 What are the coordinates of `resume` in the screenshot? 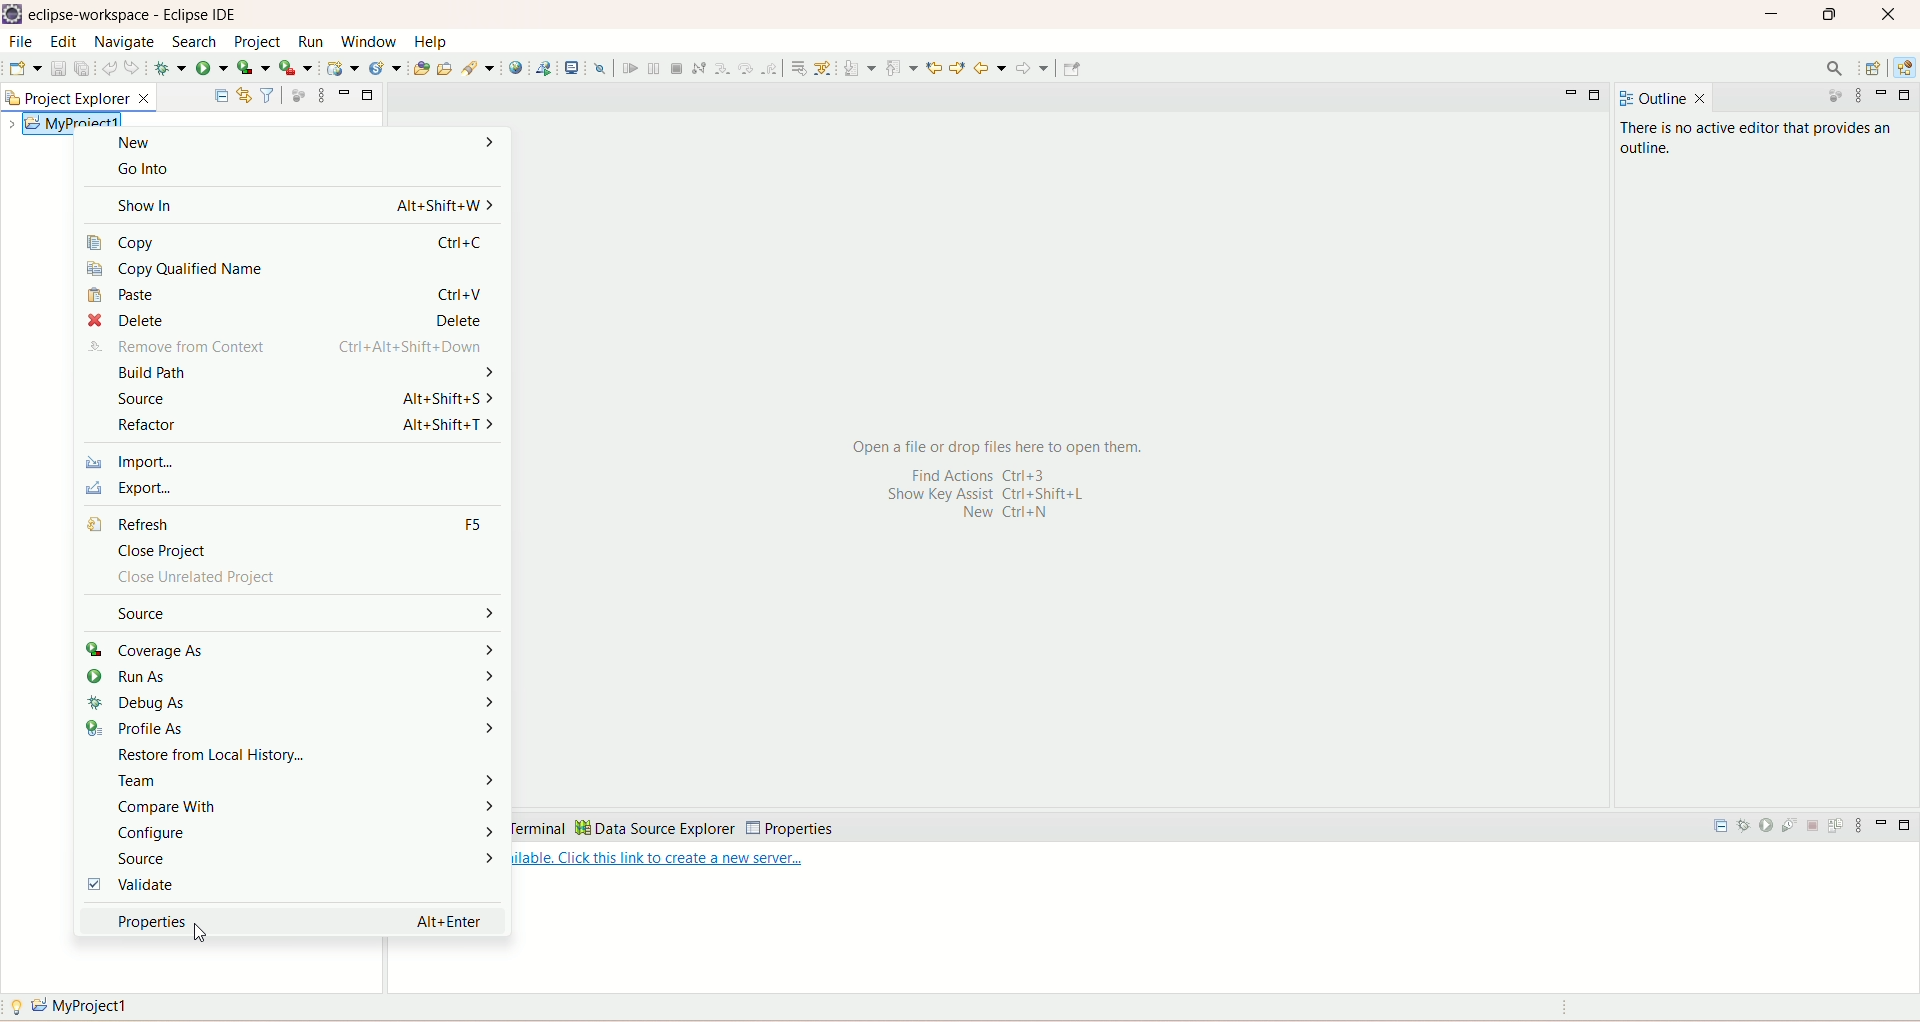 It's located at (630, 69).